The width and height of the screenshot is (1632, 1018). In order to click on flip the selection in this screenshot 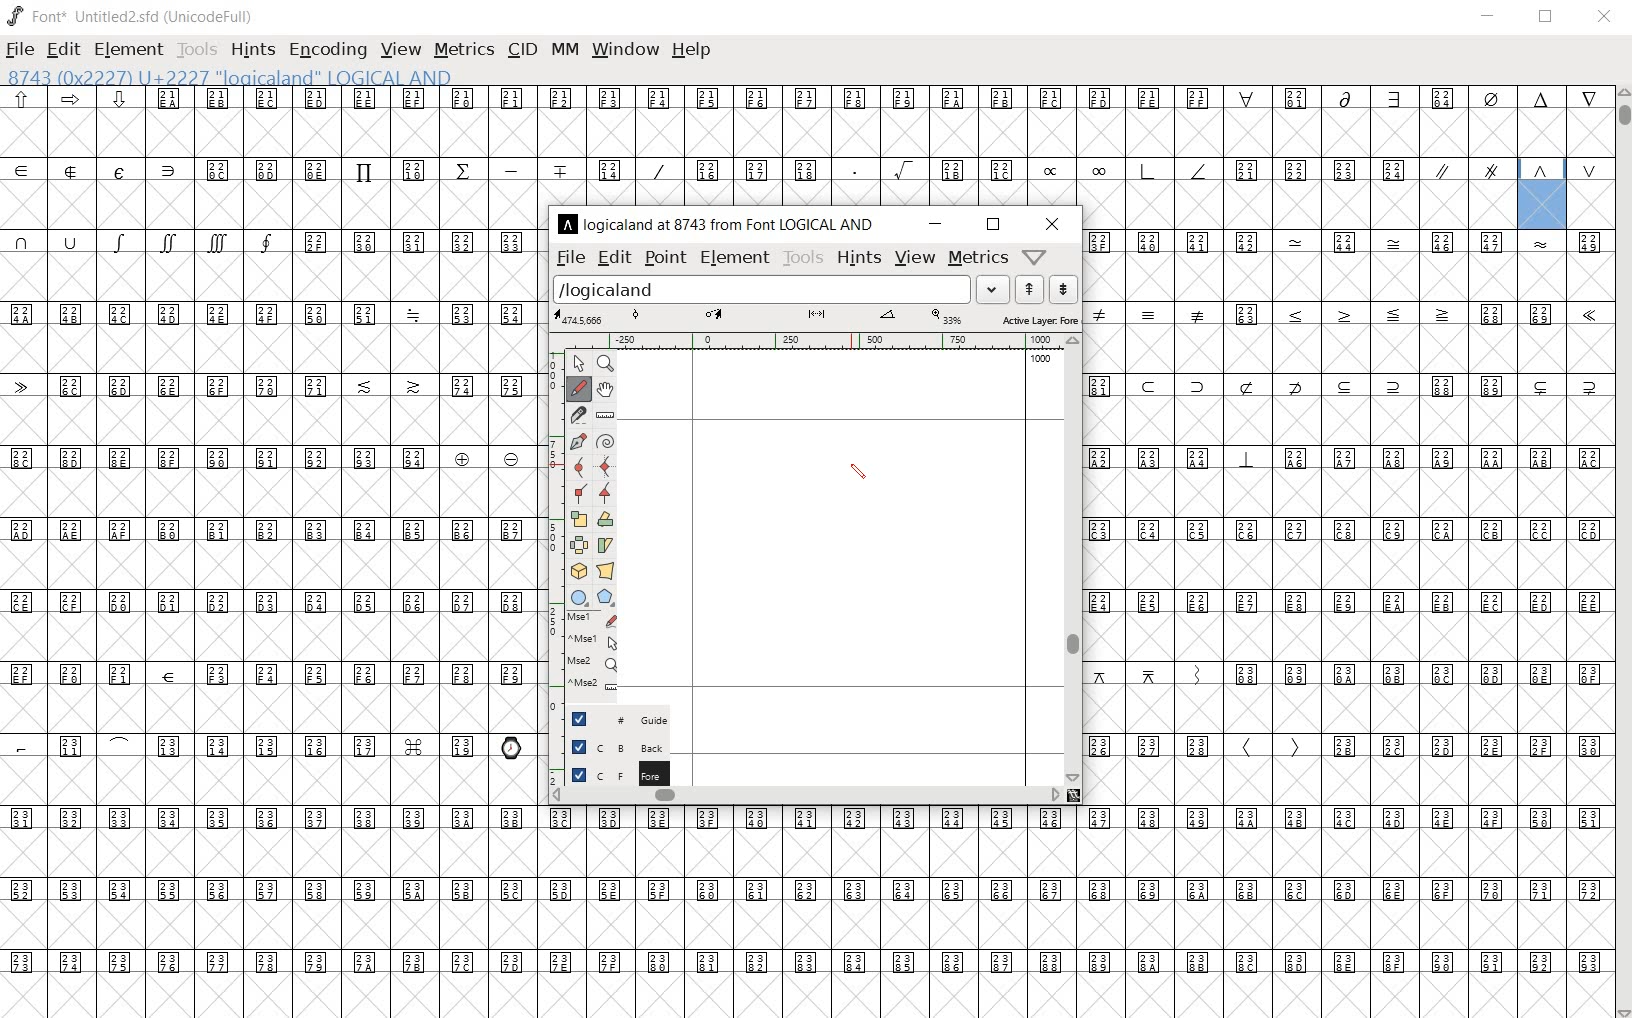, I will do `click(579, 545)`.